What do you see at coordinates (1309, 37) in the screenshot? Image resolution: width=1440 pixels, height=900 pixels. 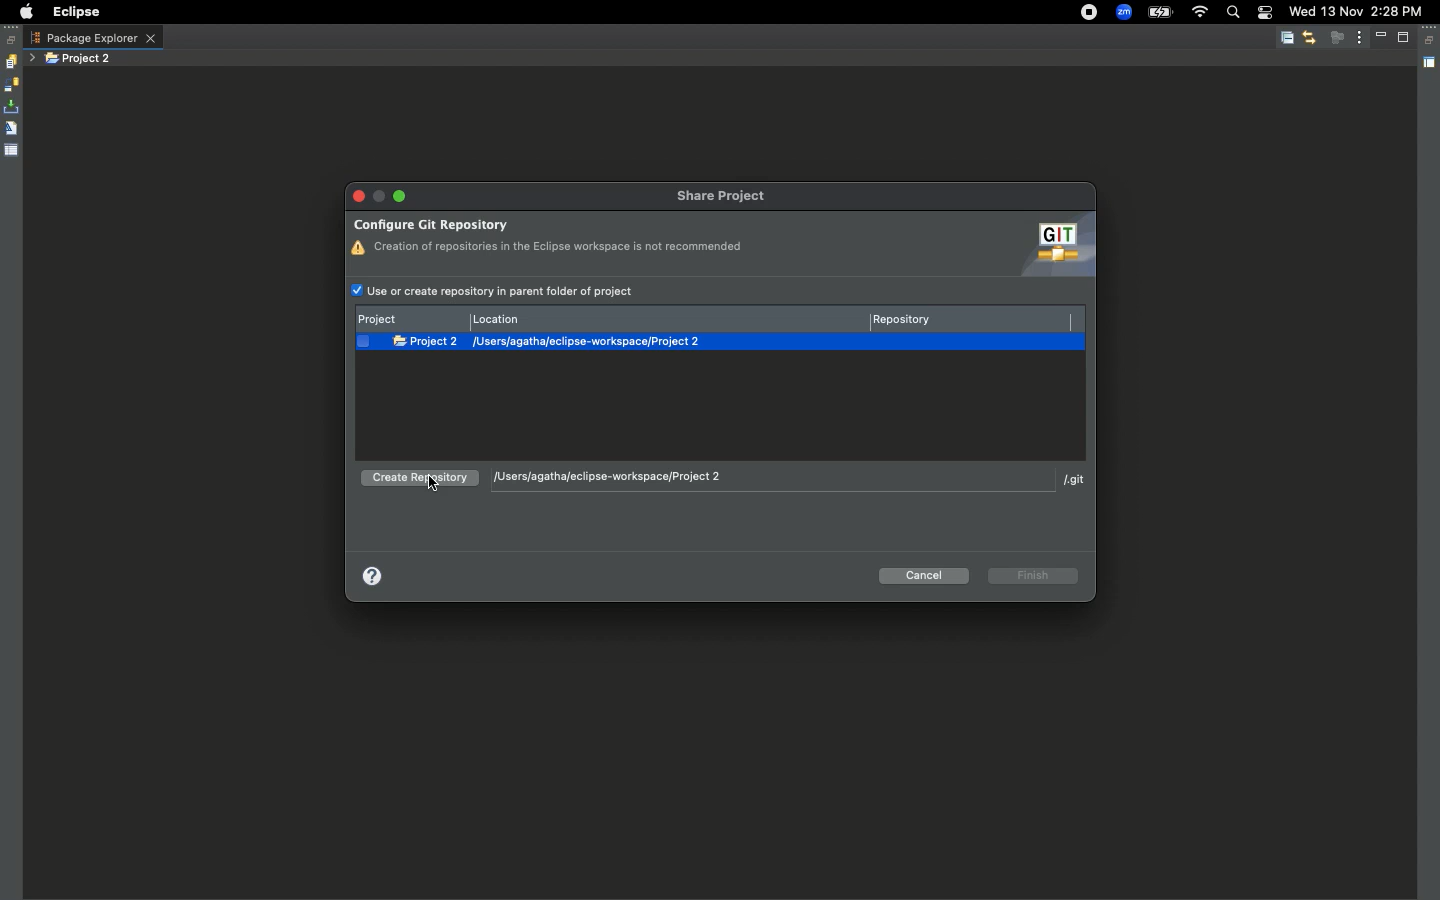 I see `Link with editor` at bounding box center [1309, 37].